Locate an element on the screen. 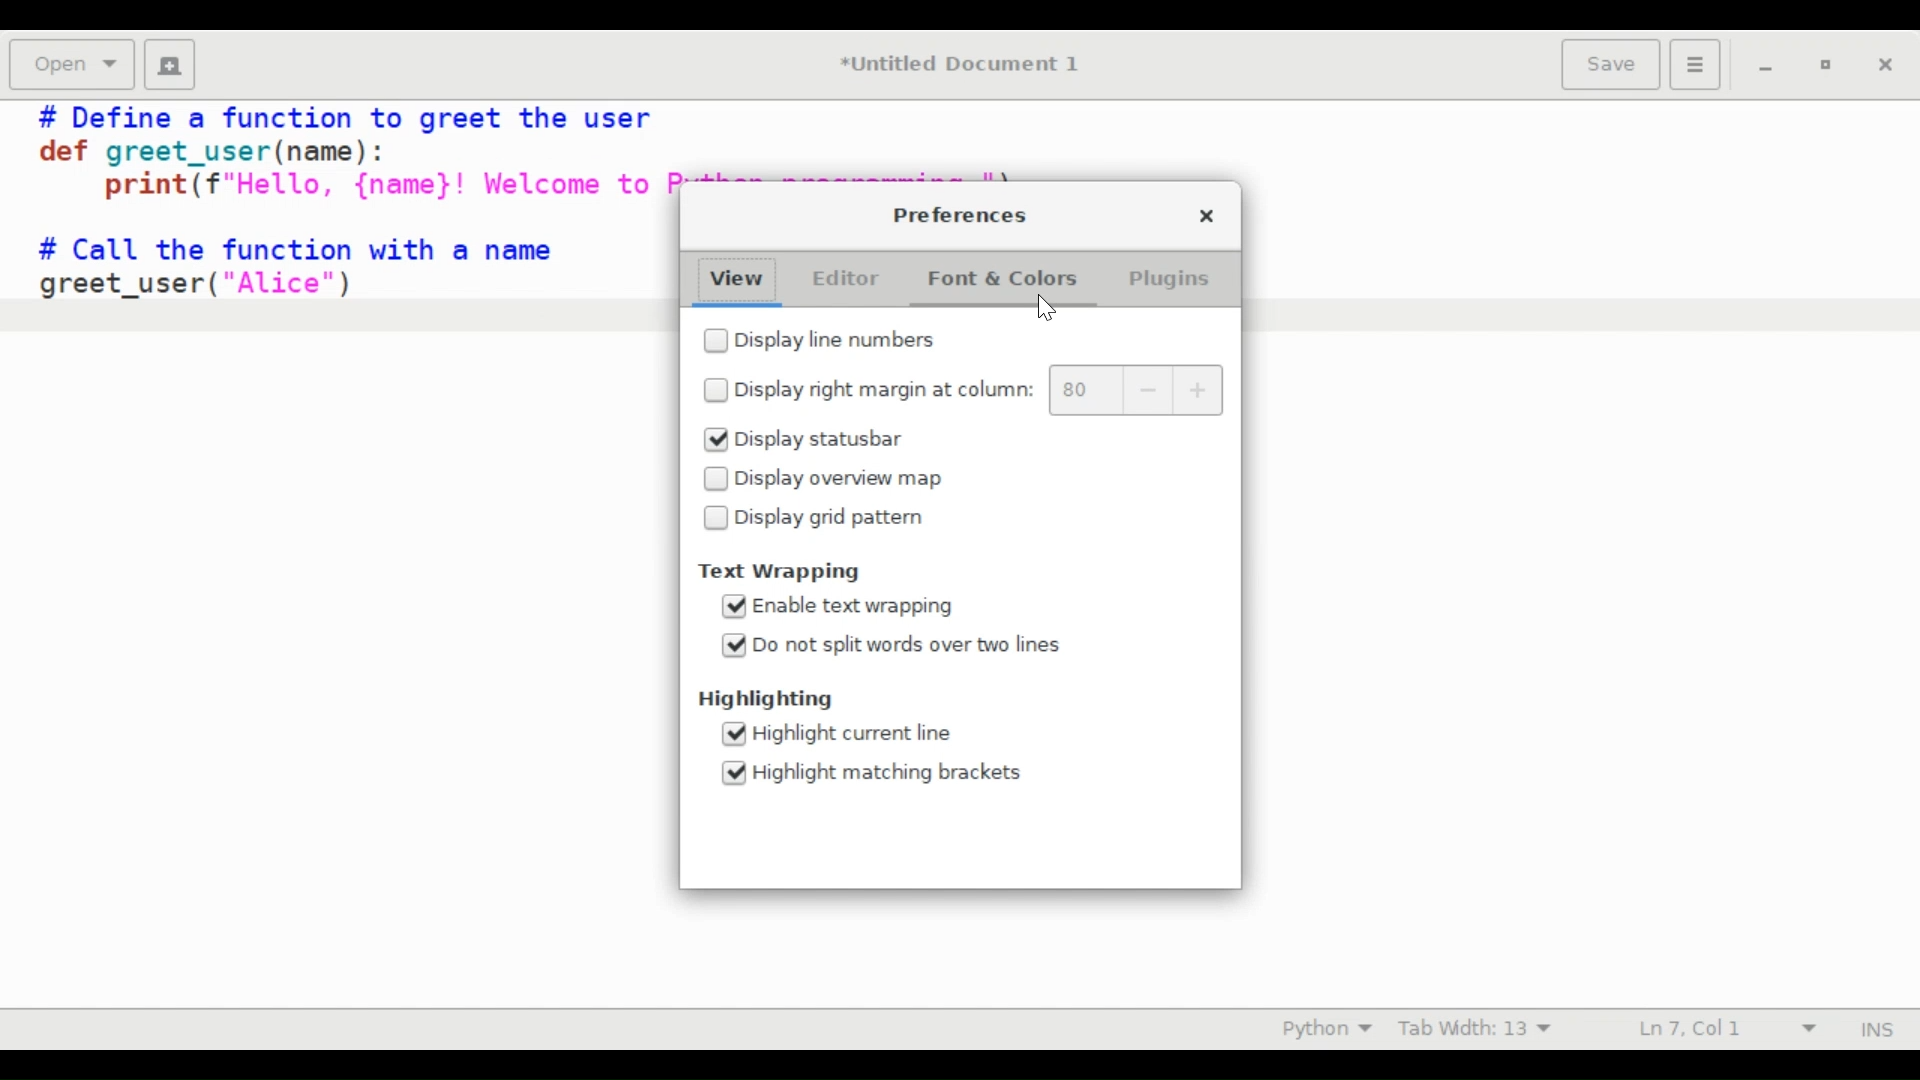 Image resolution: width=1920 pixels, height=1080 pixels. Plugins is located at coordinates (1168, 276).